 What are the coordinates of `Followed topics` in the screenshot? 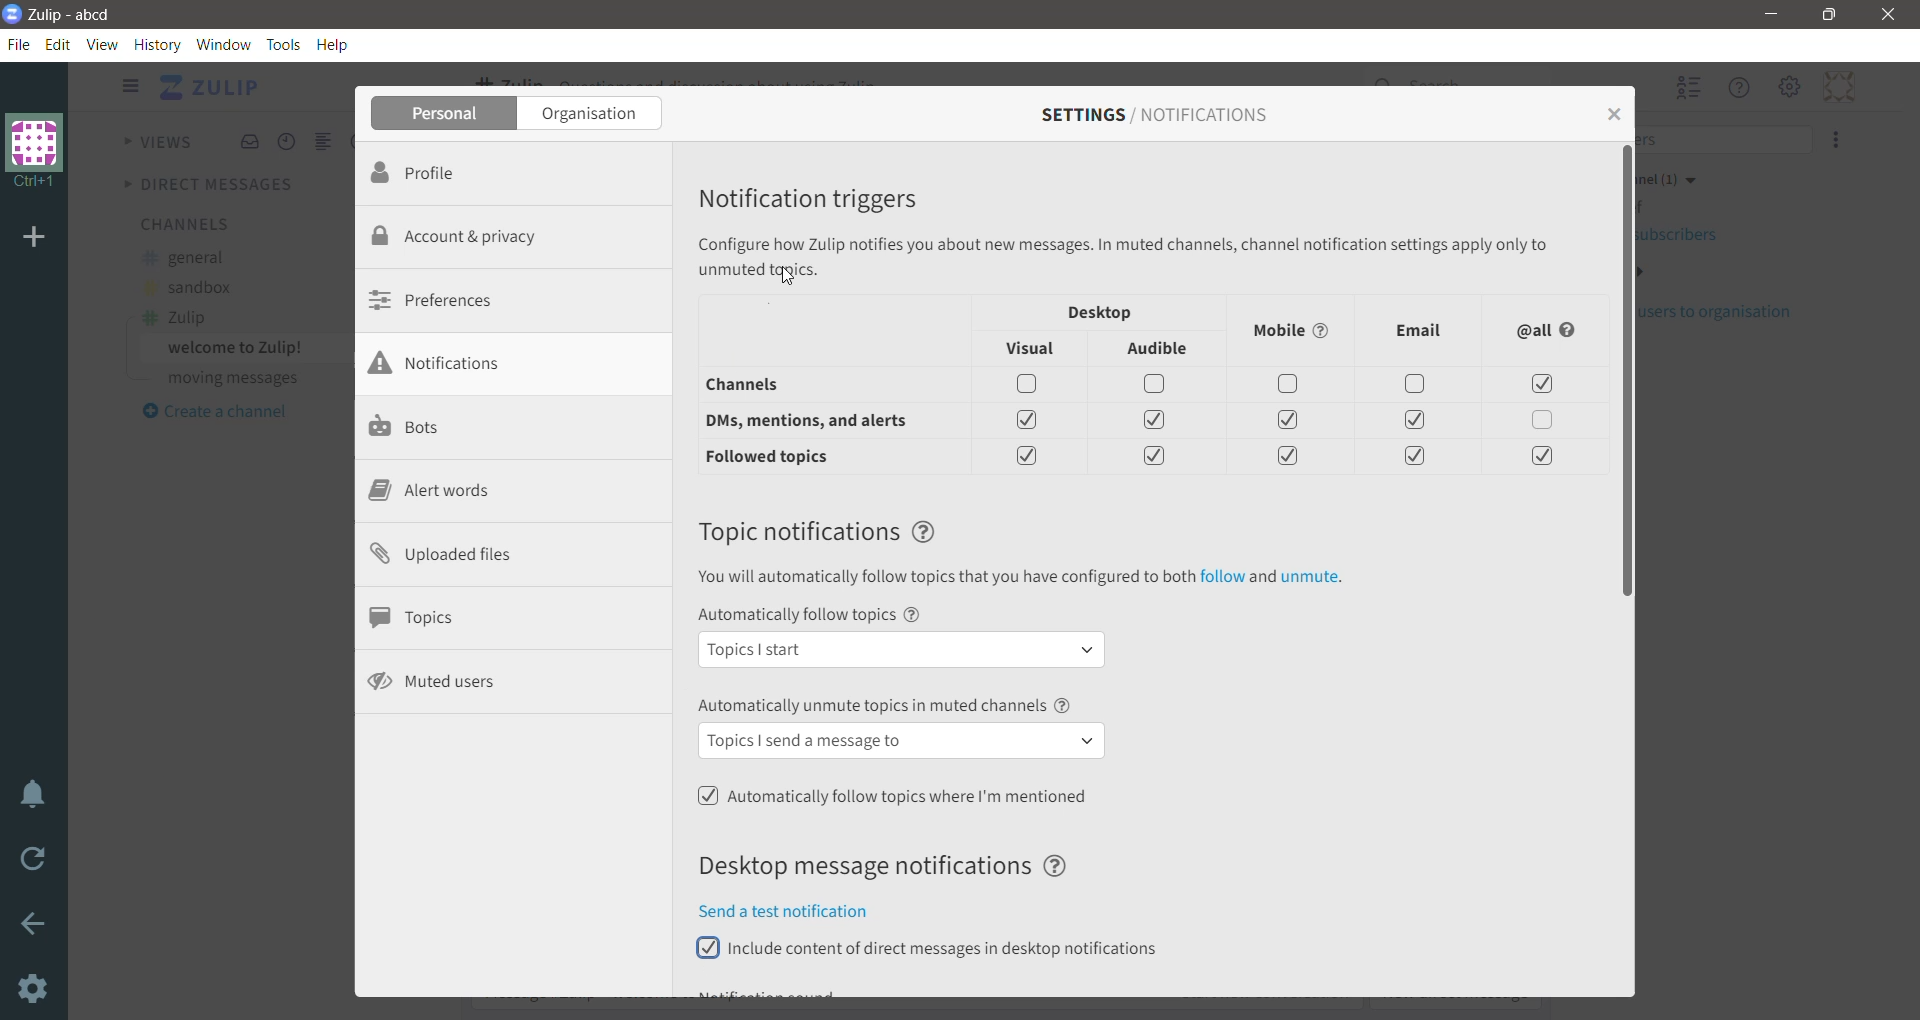 It's located at (781, 458).